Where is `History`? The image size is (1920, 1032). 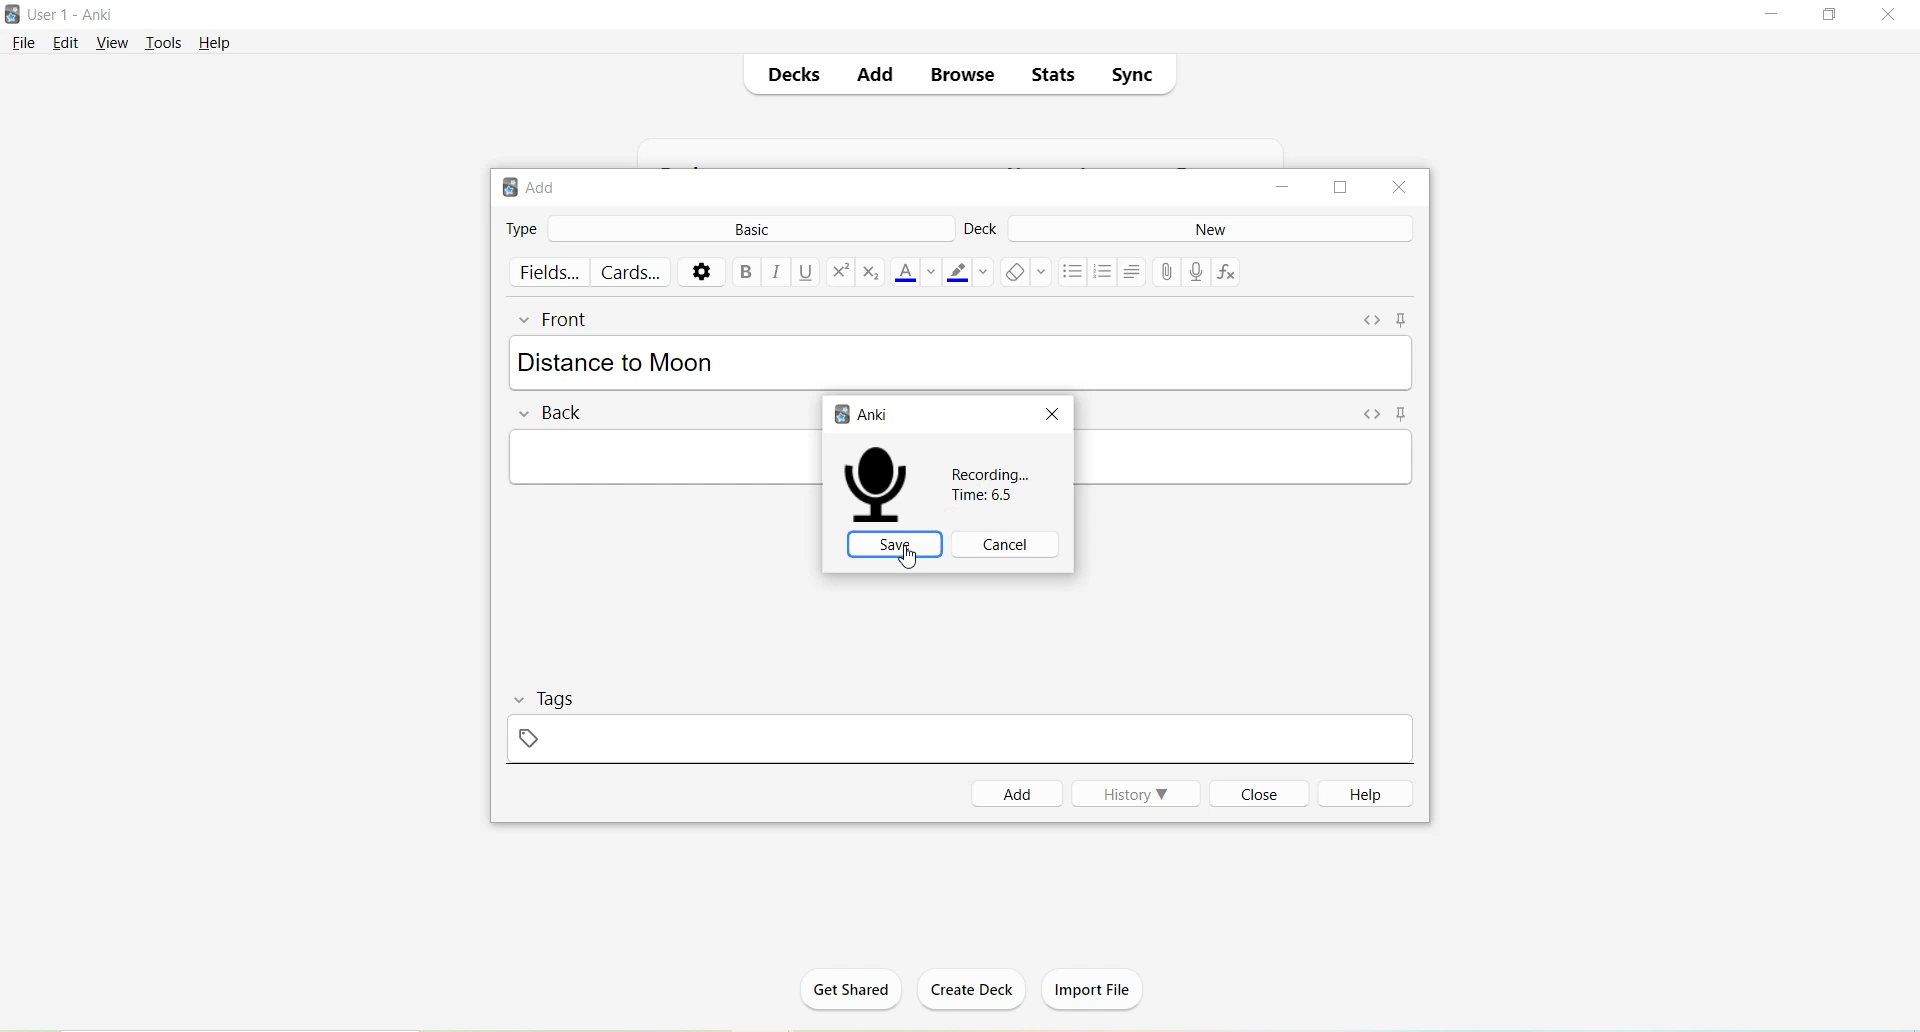
History is located at coordinates (1136, 793).